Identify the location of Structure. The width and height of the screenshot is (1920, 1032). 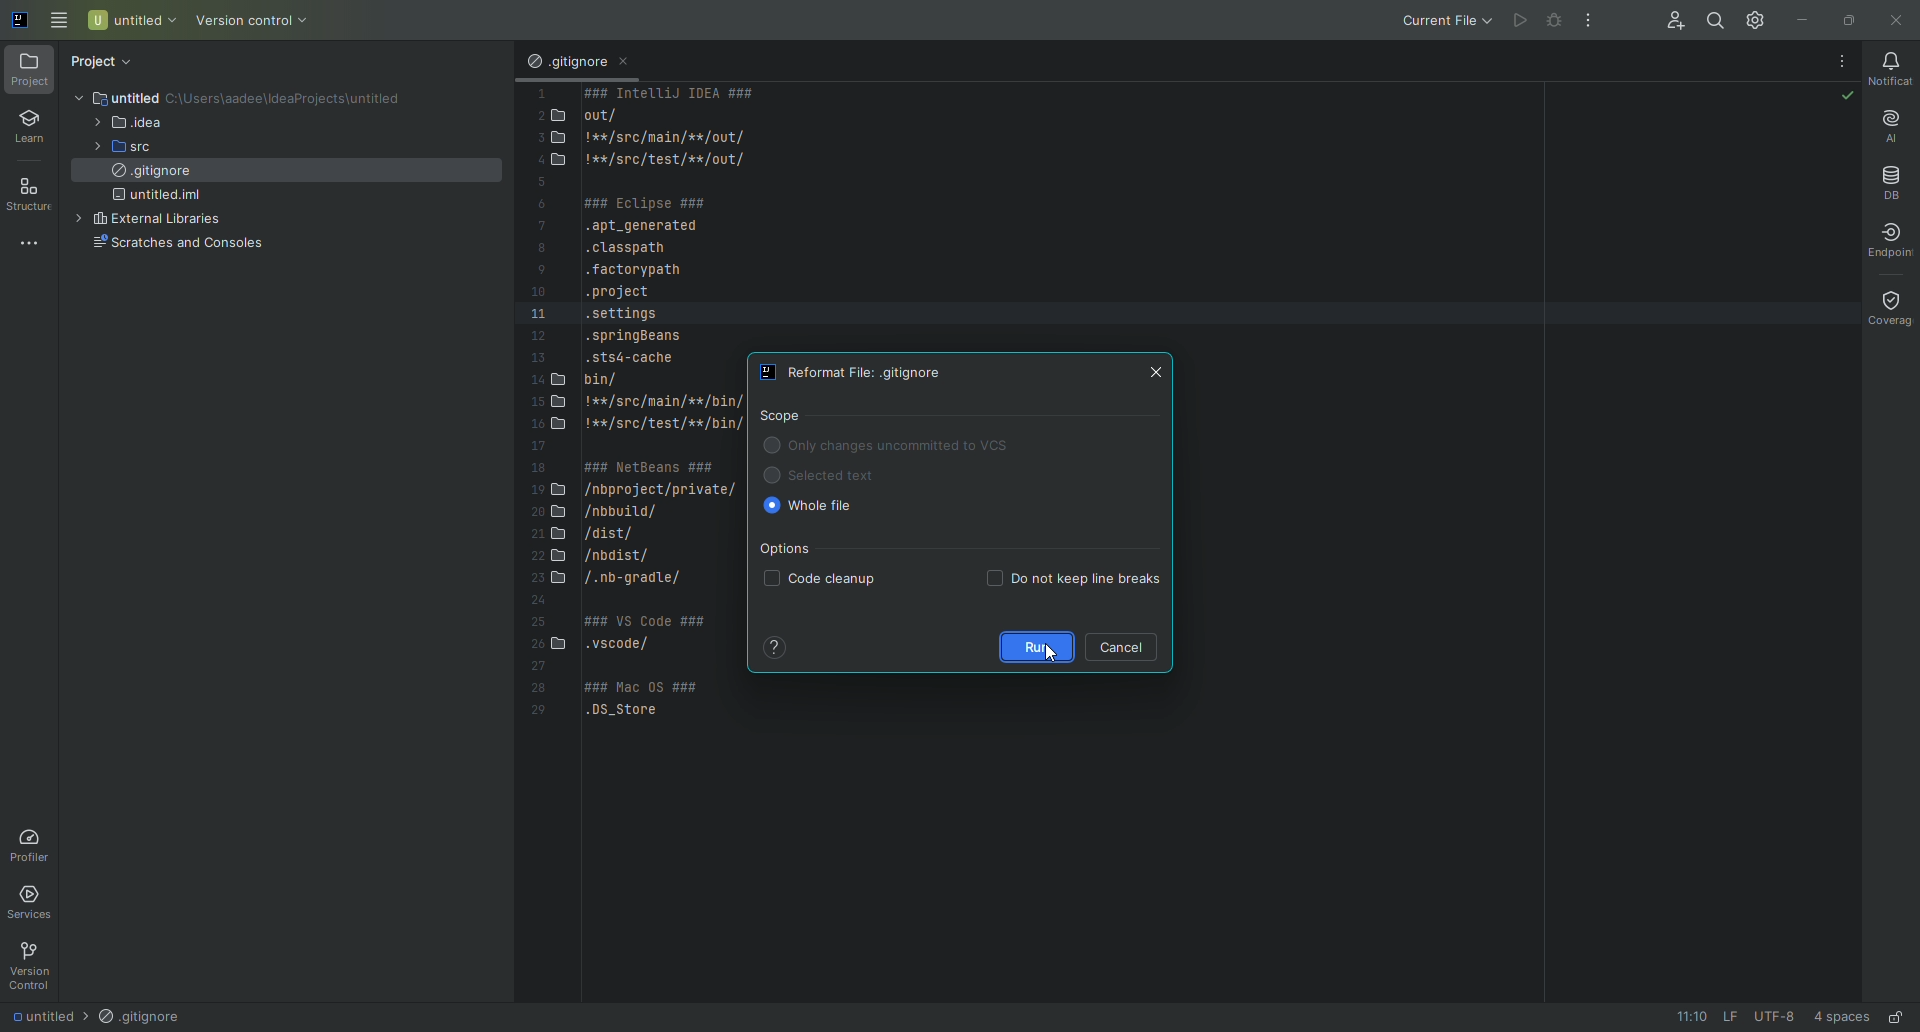
(33, 193).